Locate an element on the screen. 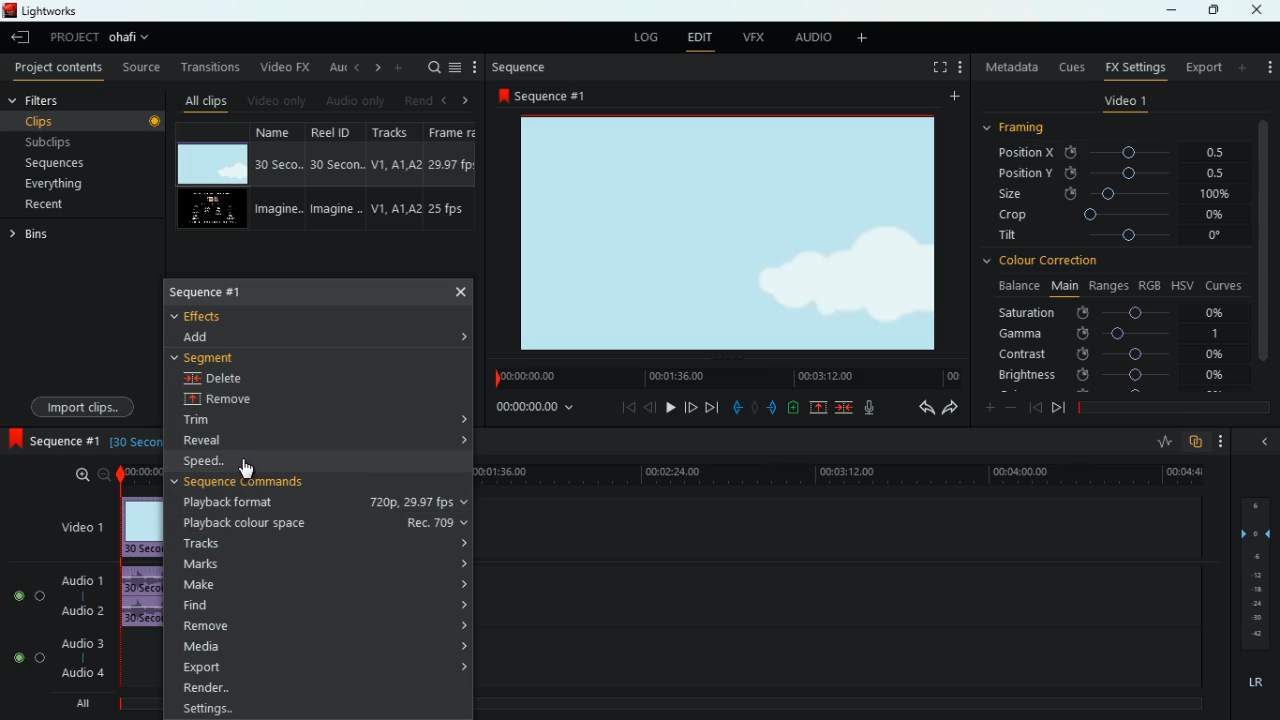 The width and height of the screenshot is (1280, 720). back is located at coordinates (650, 407).